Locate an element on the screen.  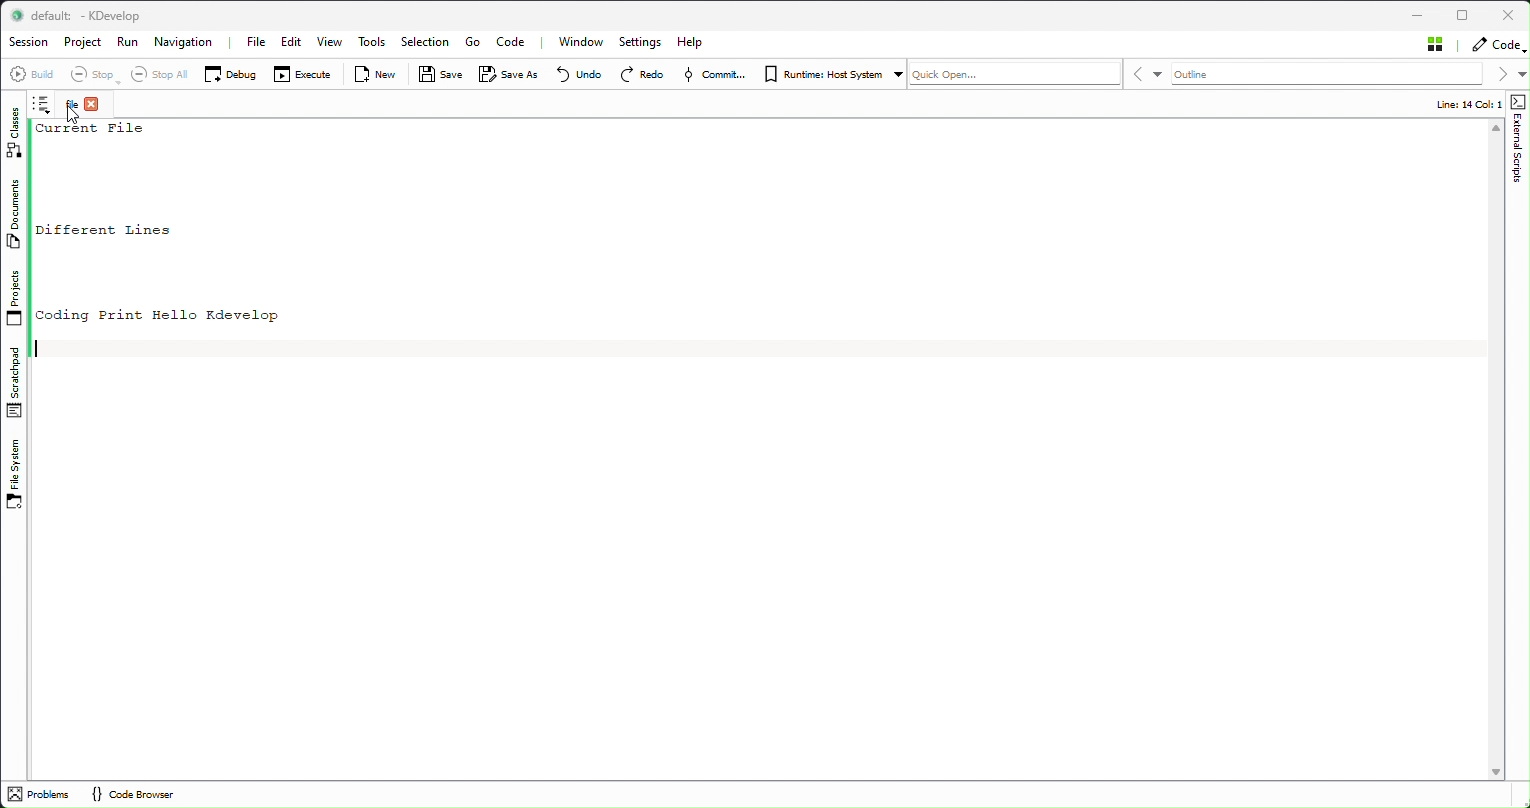
Runtime is located at coordinates (834, 74).